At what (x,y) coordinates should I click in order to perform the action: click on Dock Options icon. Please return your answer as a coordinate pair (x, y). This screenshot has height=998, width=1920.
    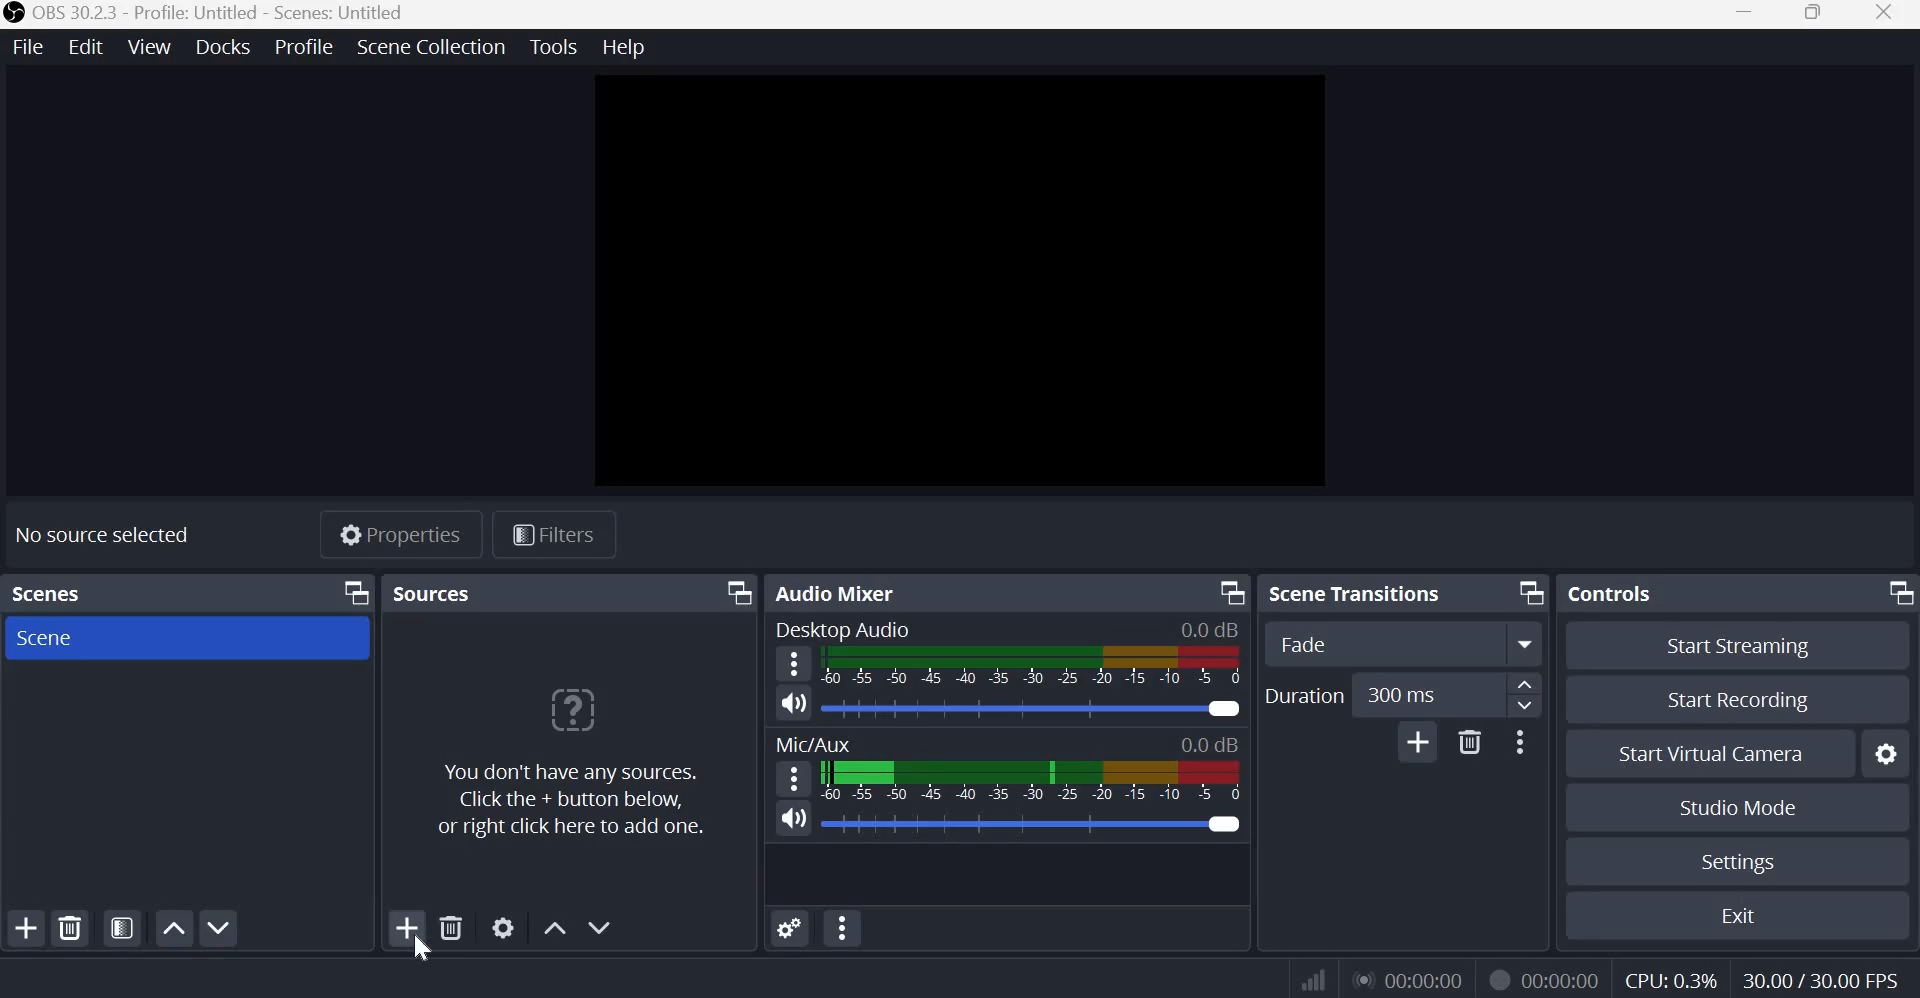
    Looking at the image, I should click on (1896, 591).